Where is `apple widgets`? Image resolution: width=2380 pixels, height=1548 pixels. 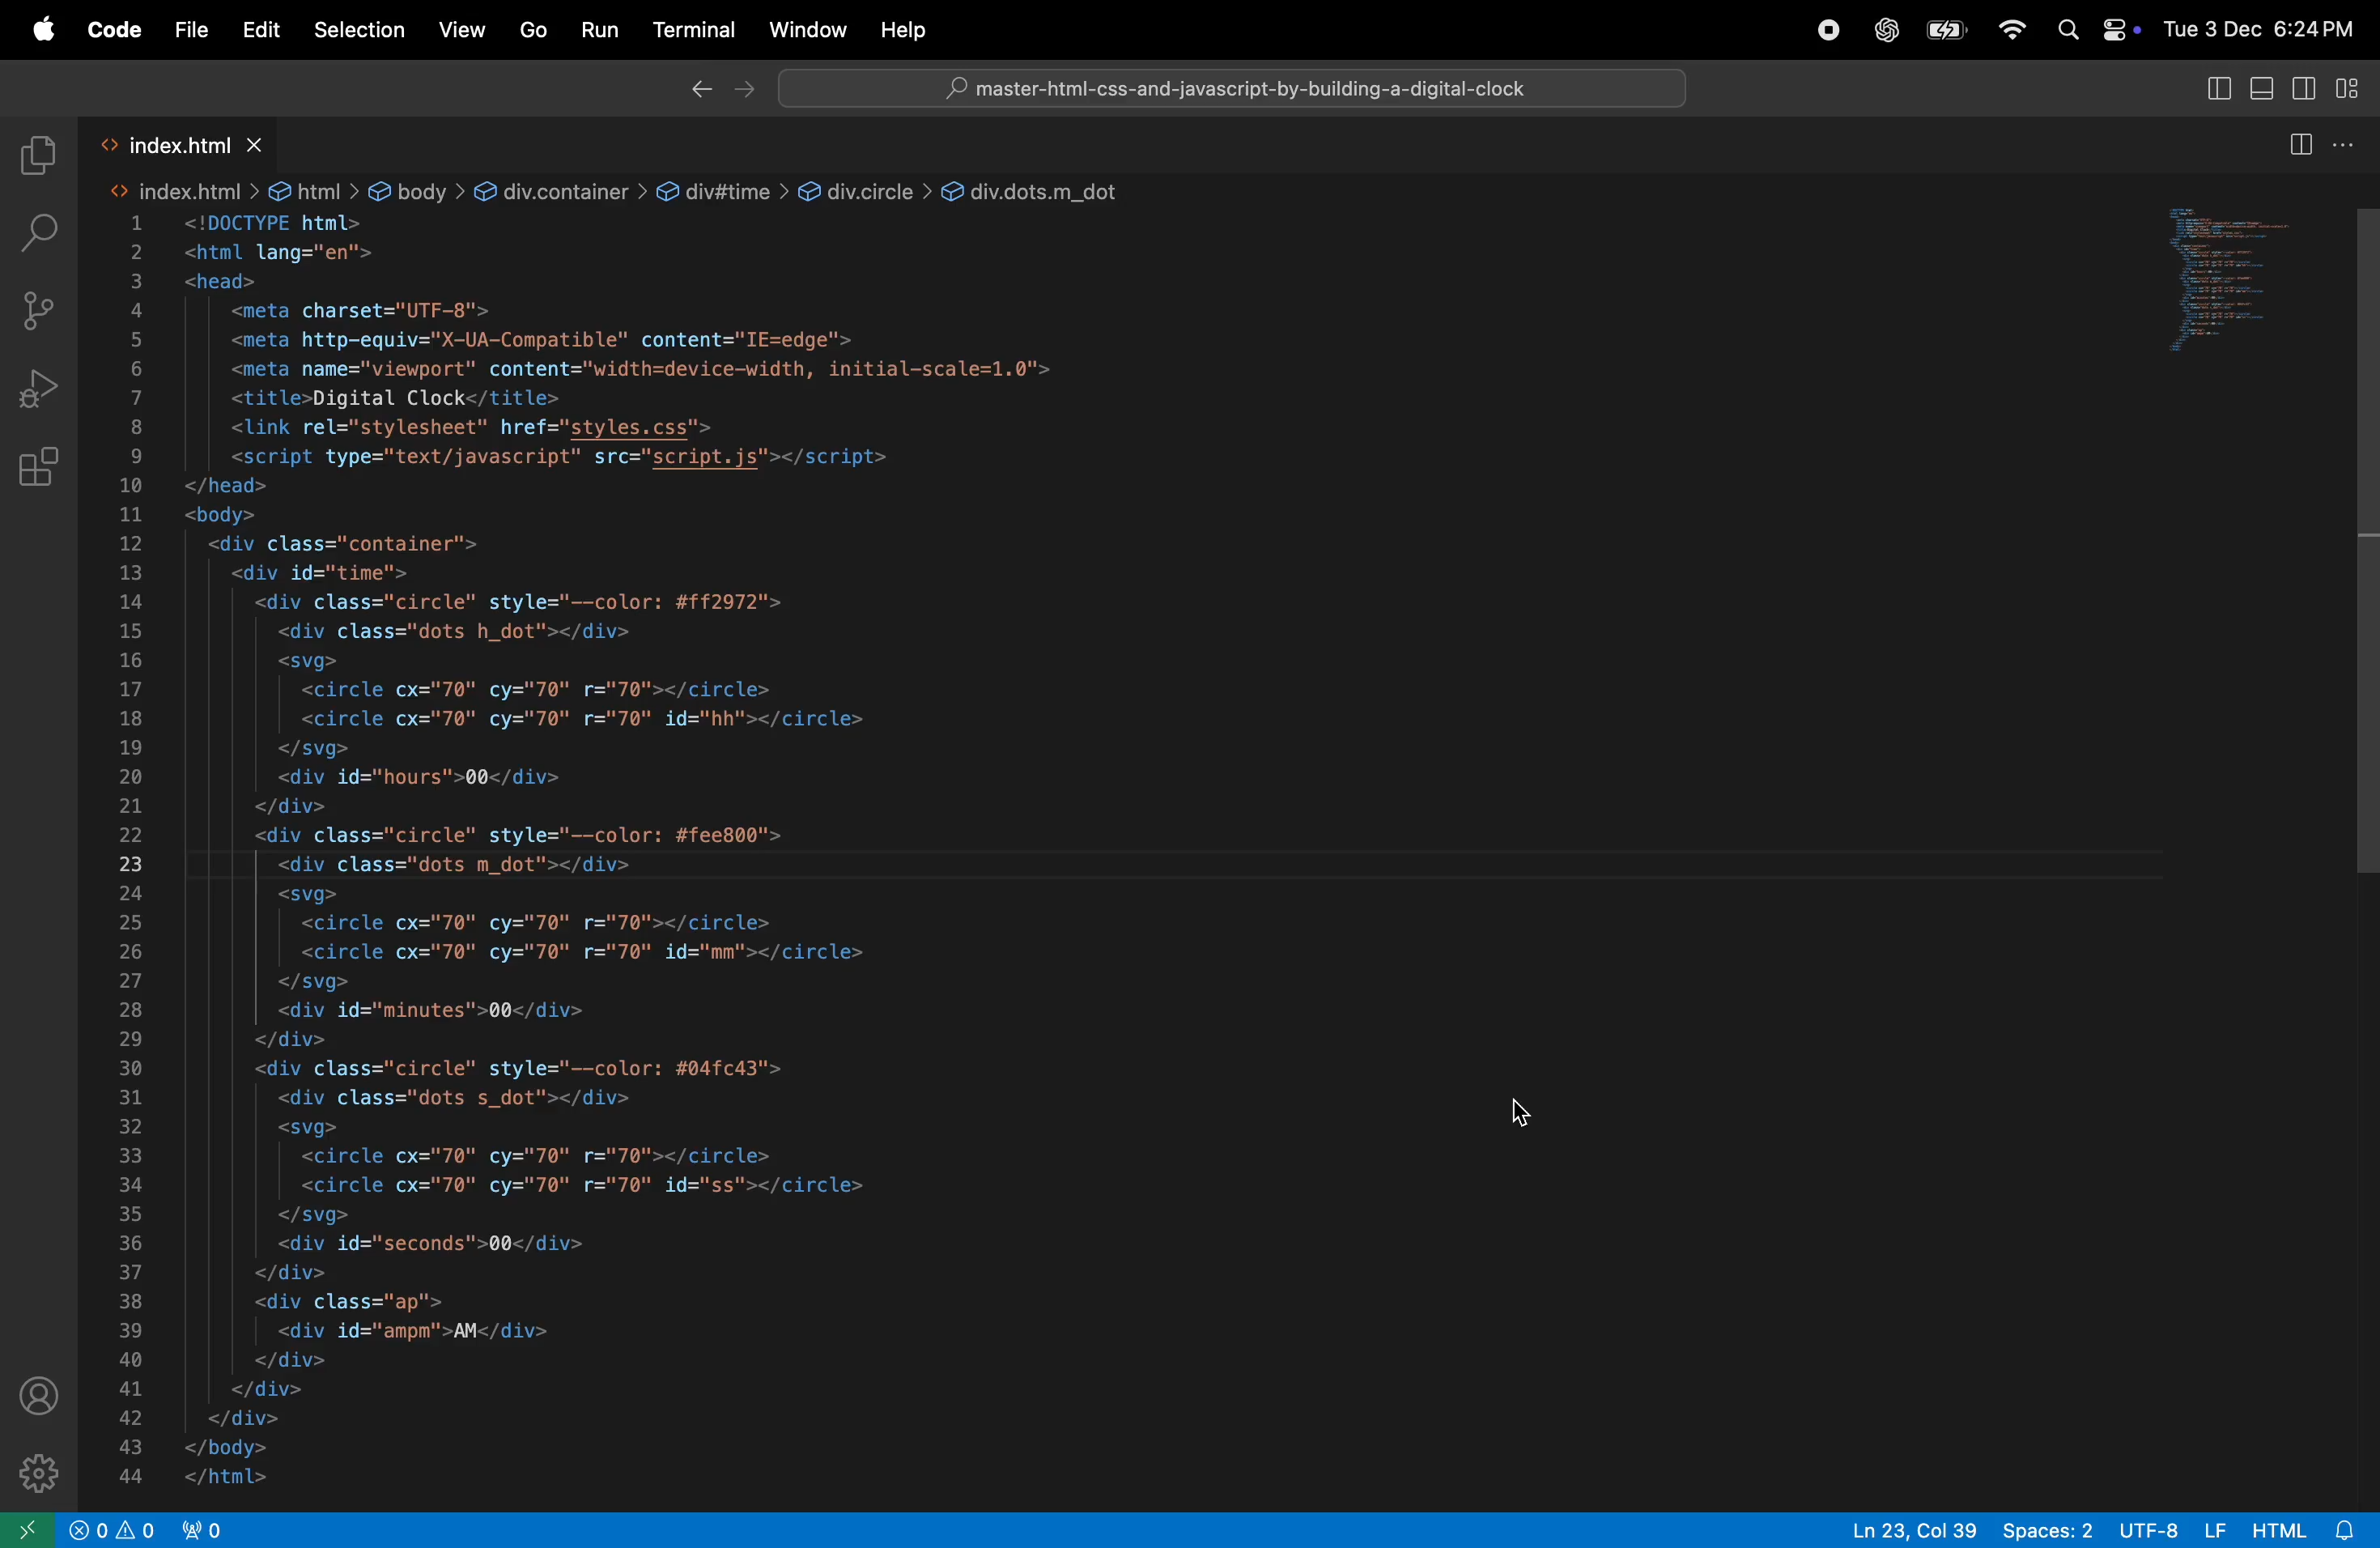 apple widgets is located at coordinates (2092, 28).